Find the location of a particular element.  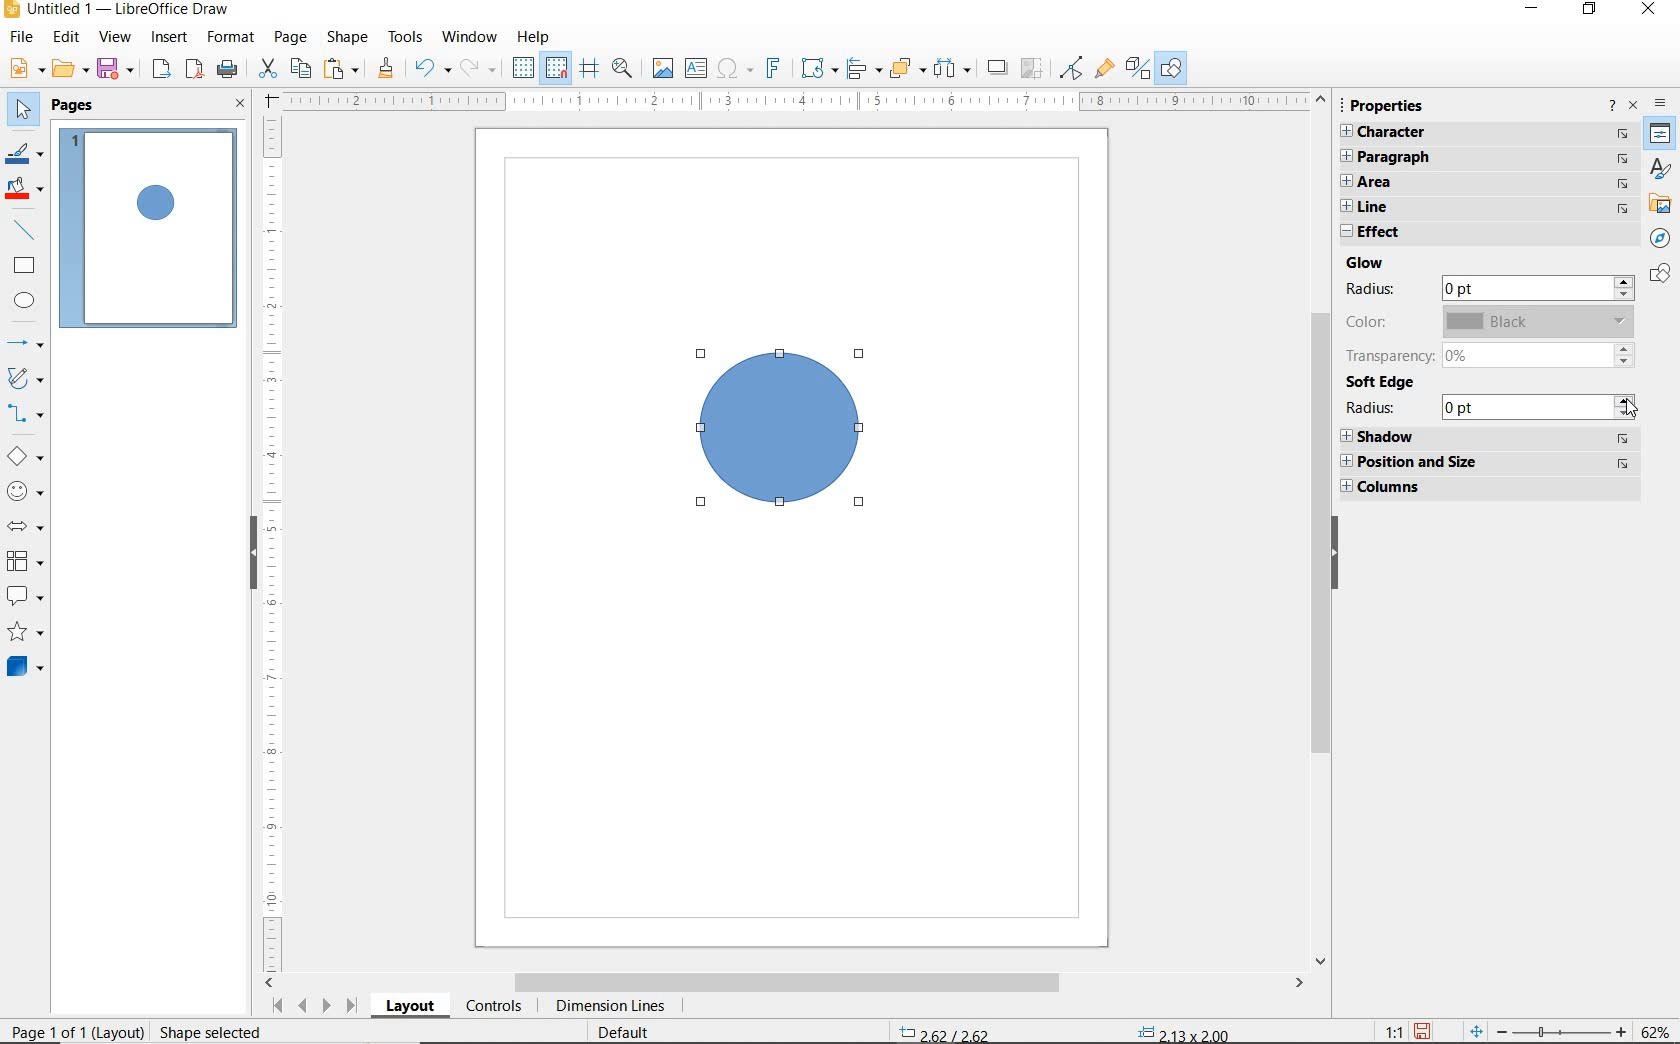

Adjust margins is located at coordinates (269, 98).